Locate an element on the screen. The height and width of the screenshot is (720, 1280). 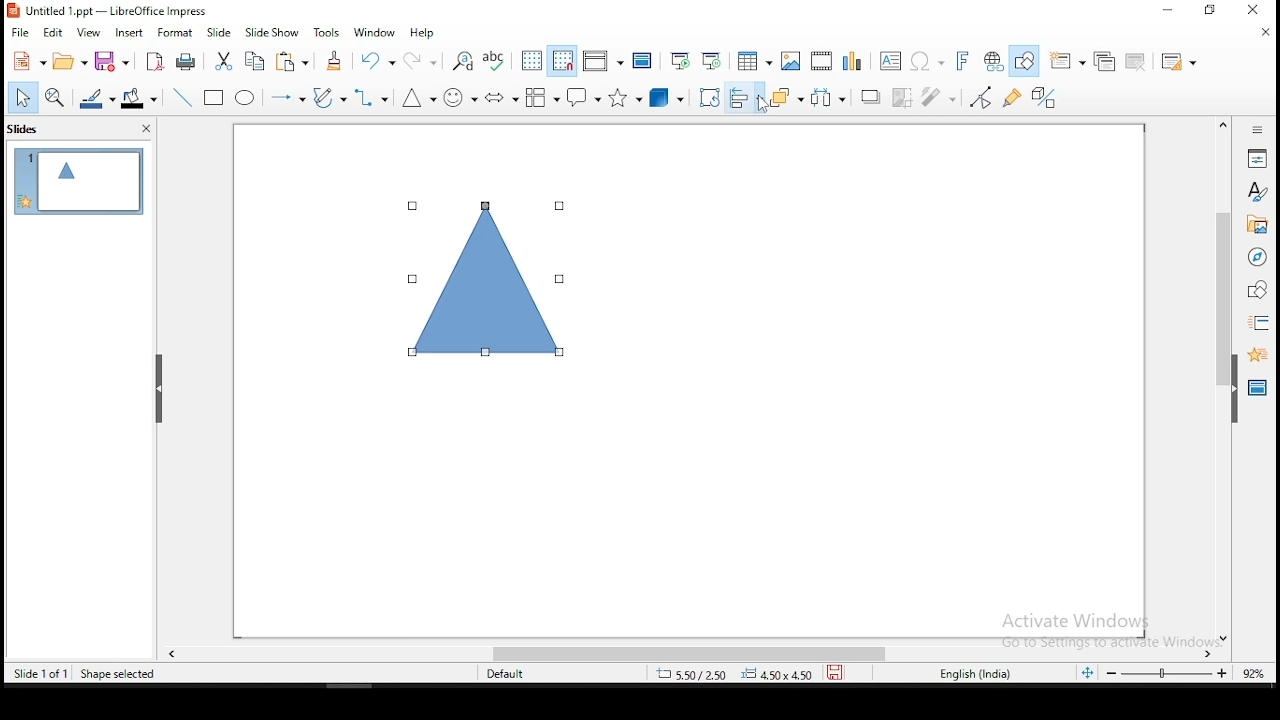
window is located at coordinates (375, 33).